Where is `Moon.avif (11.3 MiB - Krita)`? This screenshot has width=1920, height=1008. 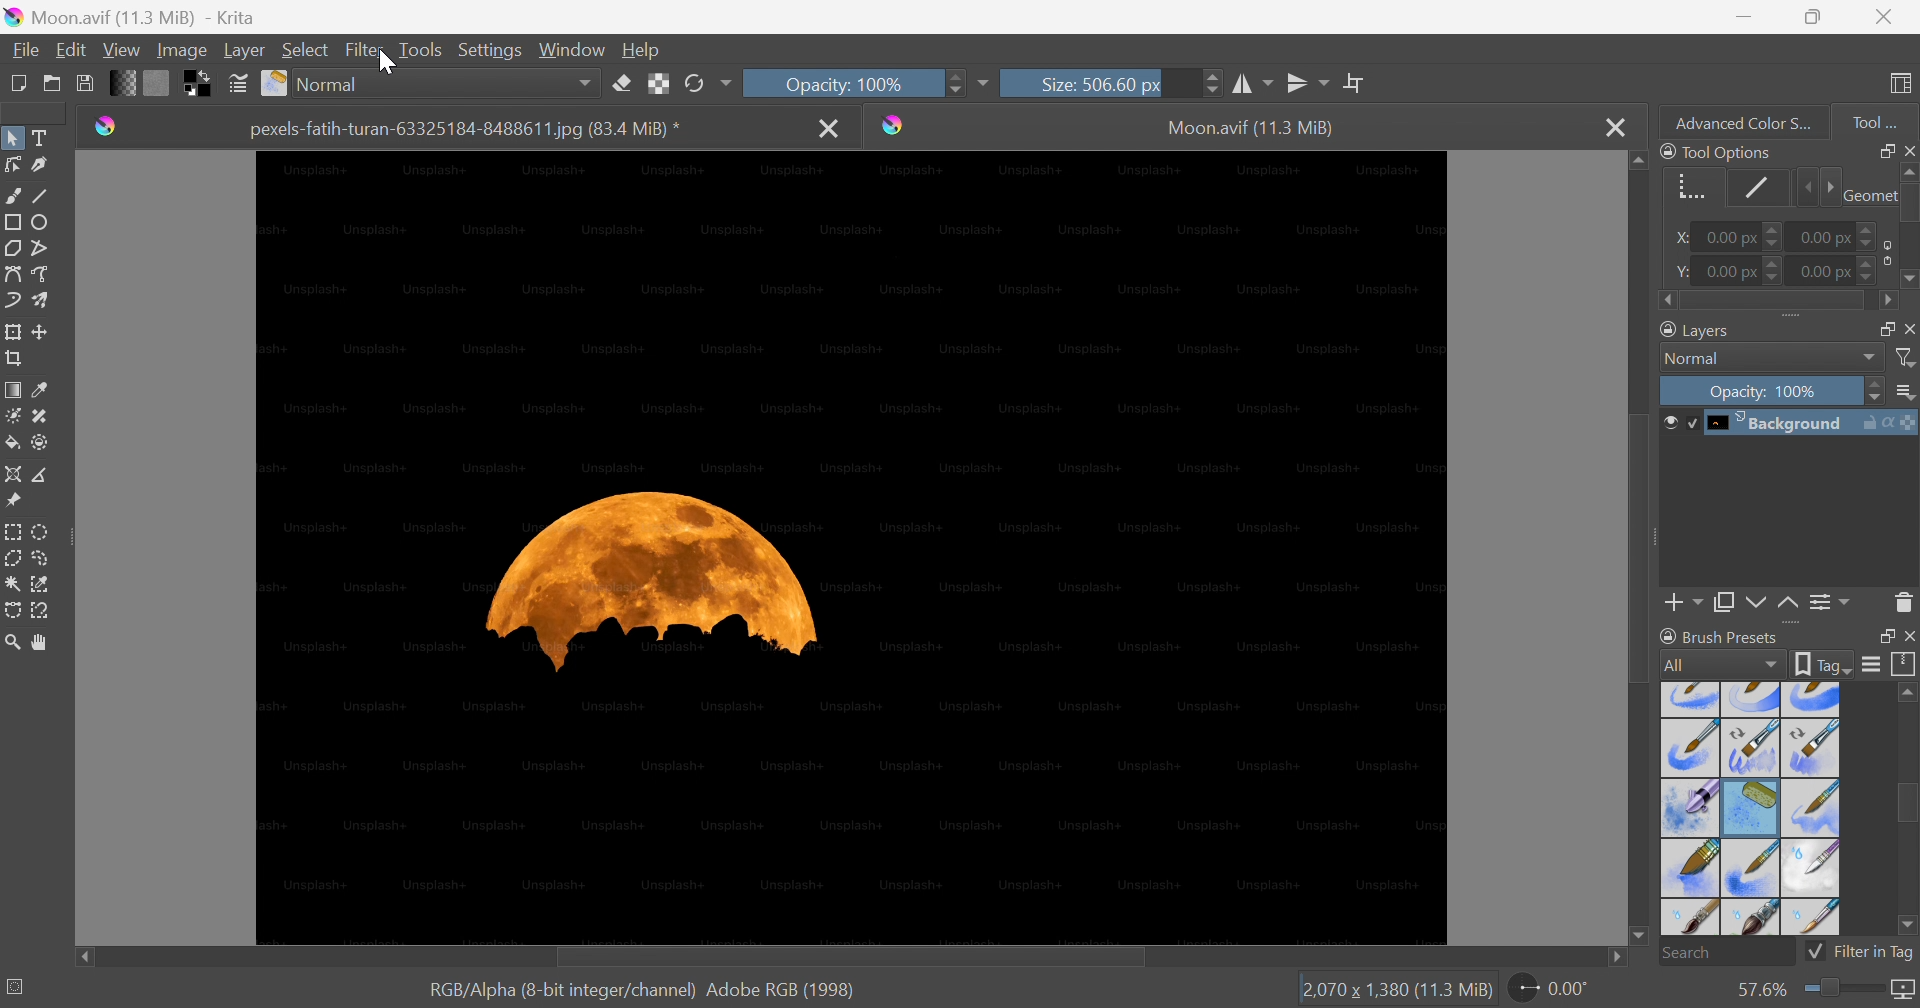 Moon.avif (11.3 MiB - Krita) is located at coordinates (128, 15).